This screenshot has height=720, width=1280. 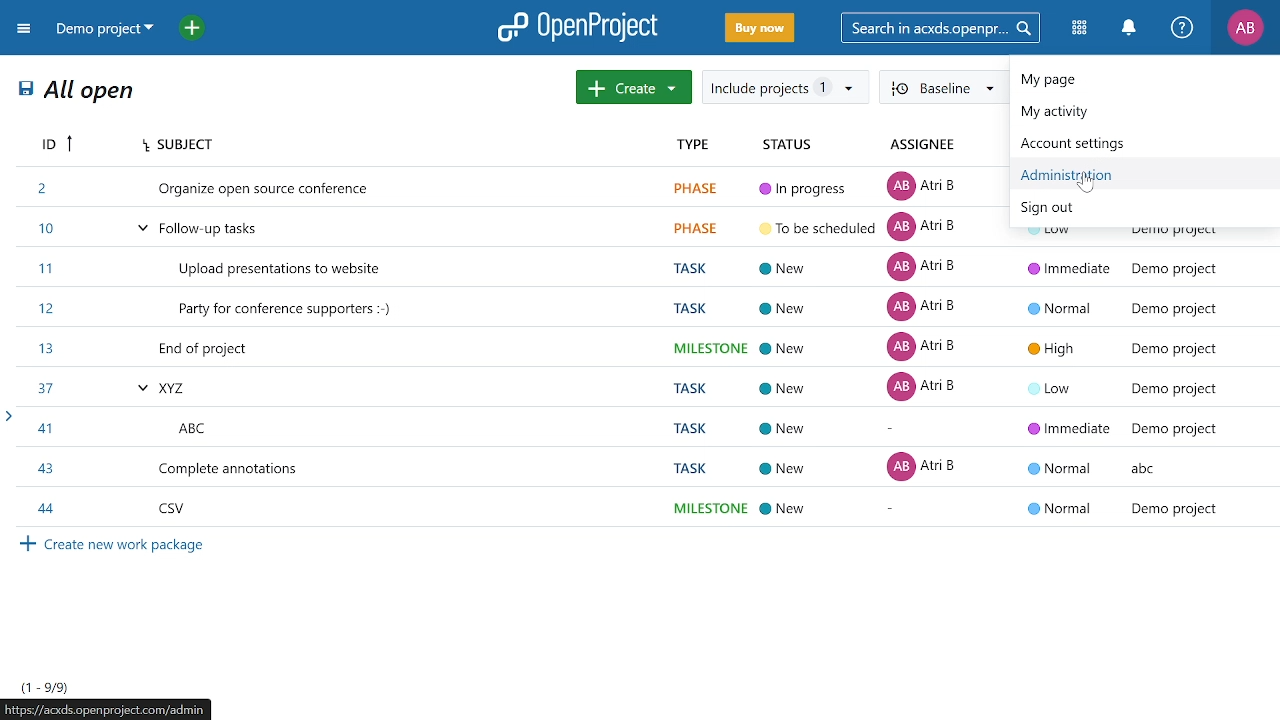 What do you see at coordinates (579, 26) in the screenshot?
I see `OpenProject logo` at bounding box center [579, 26].